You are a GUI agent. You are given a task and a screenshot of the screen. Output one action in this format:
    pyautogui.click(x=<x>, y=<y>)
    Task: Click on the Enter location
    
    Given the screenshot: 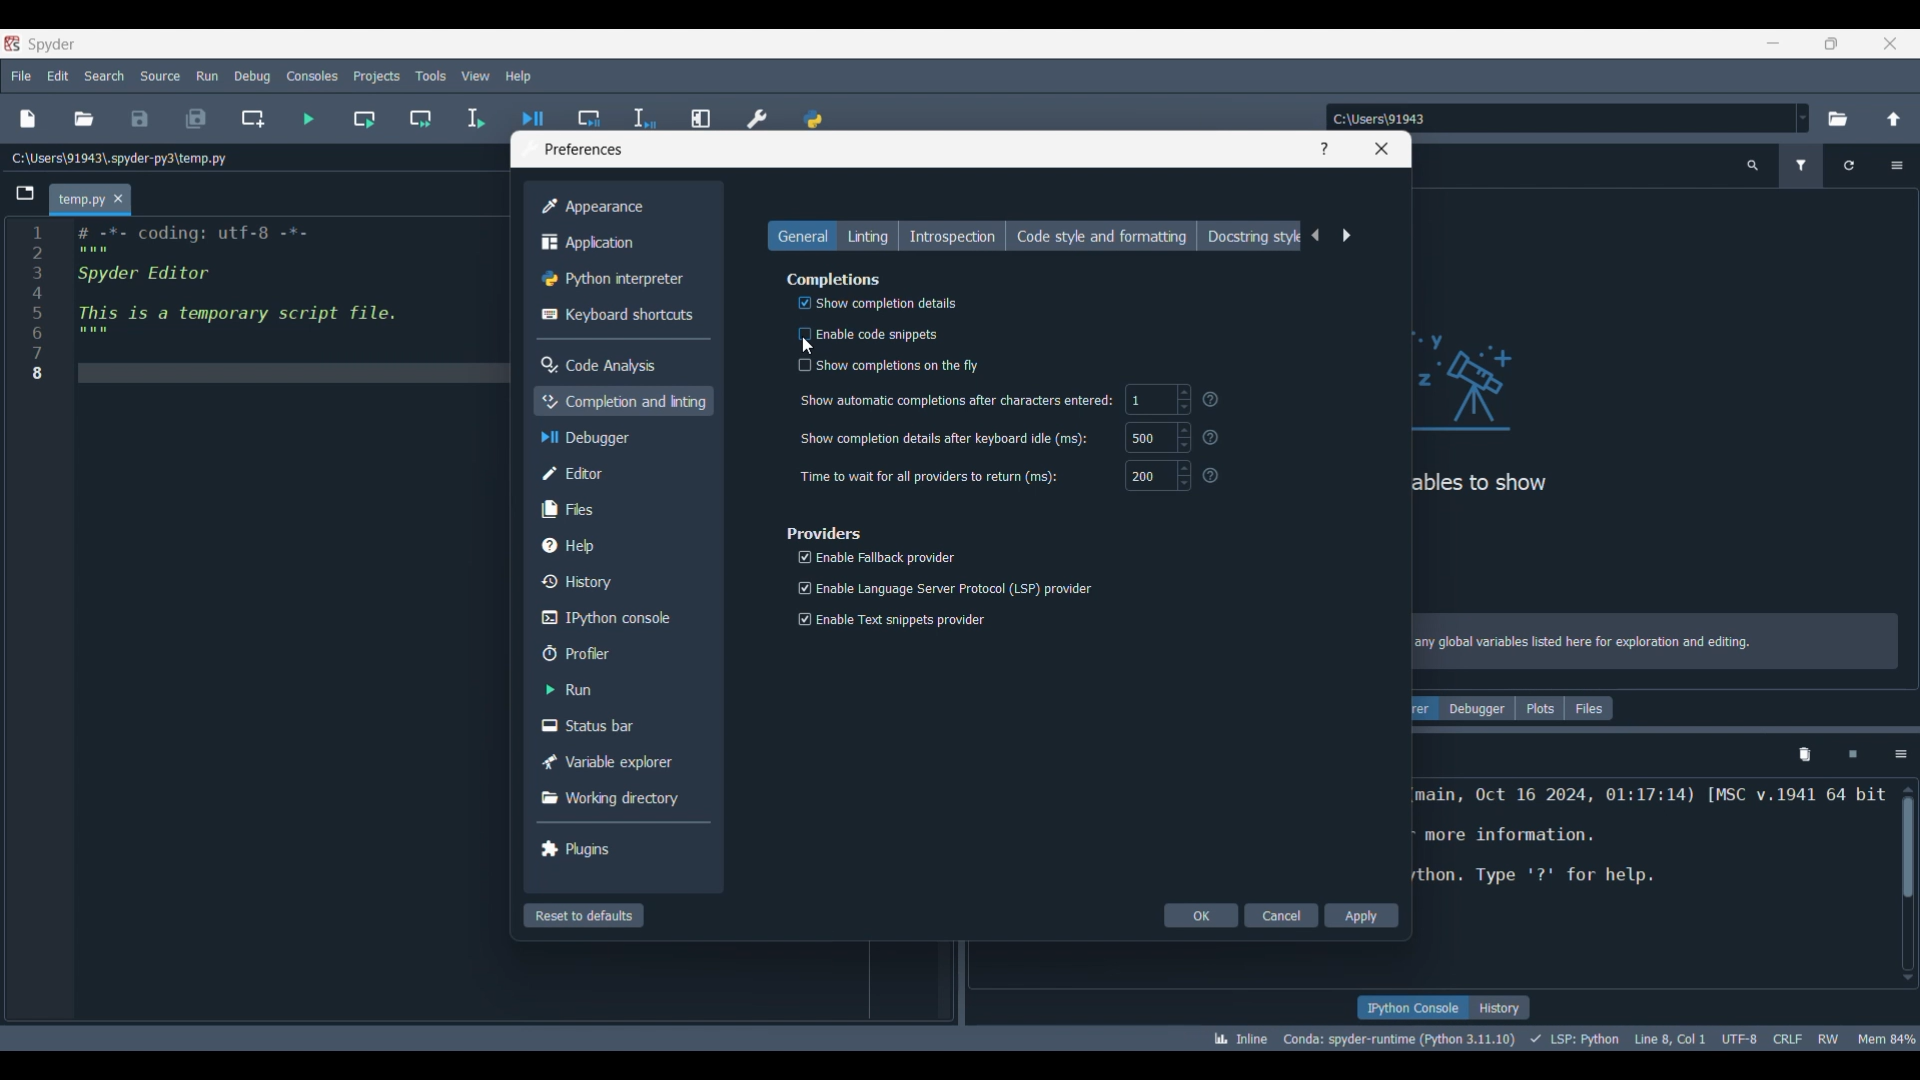 What is the action you would take?
    pyautogui.click(x=1559, y=118)
    